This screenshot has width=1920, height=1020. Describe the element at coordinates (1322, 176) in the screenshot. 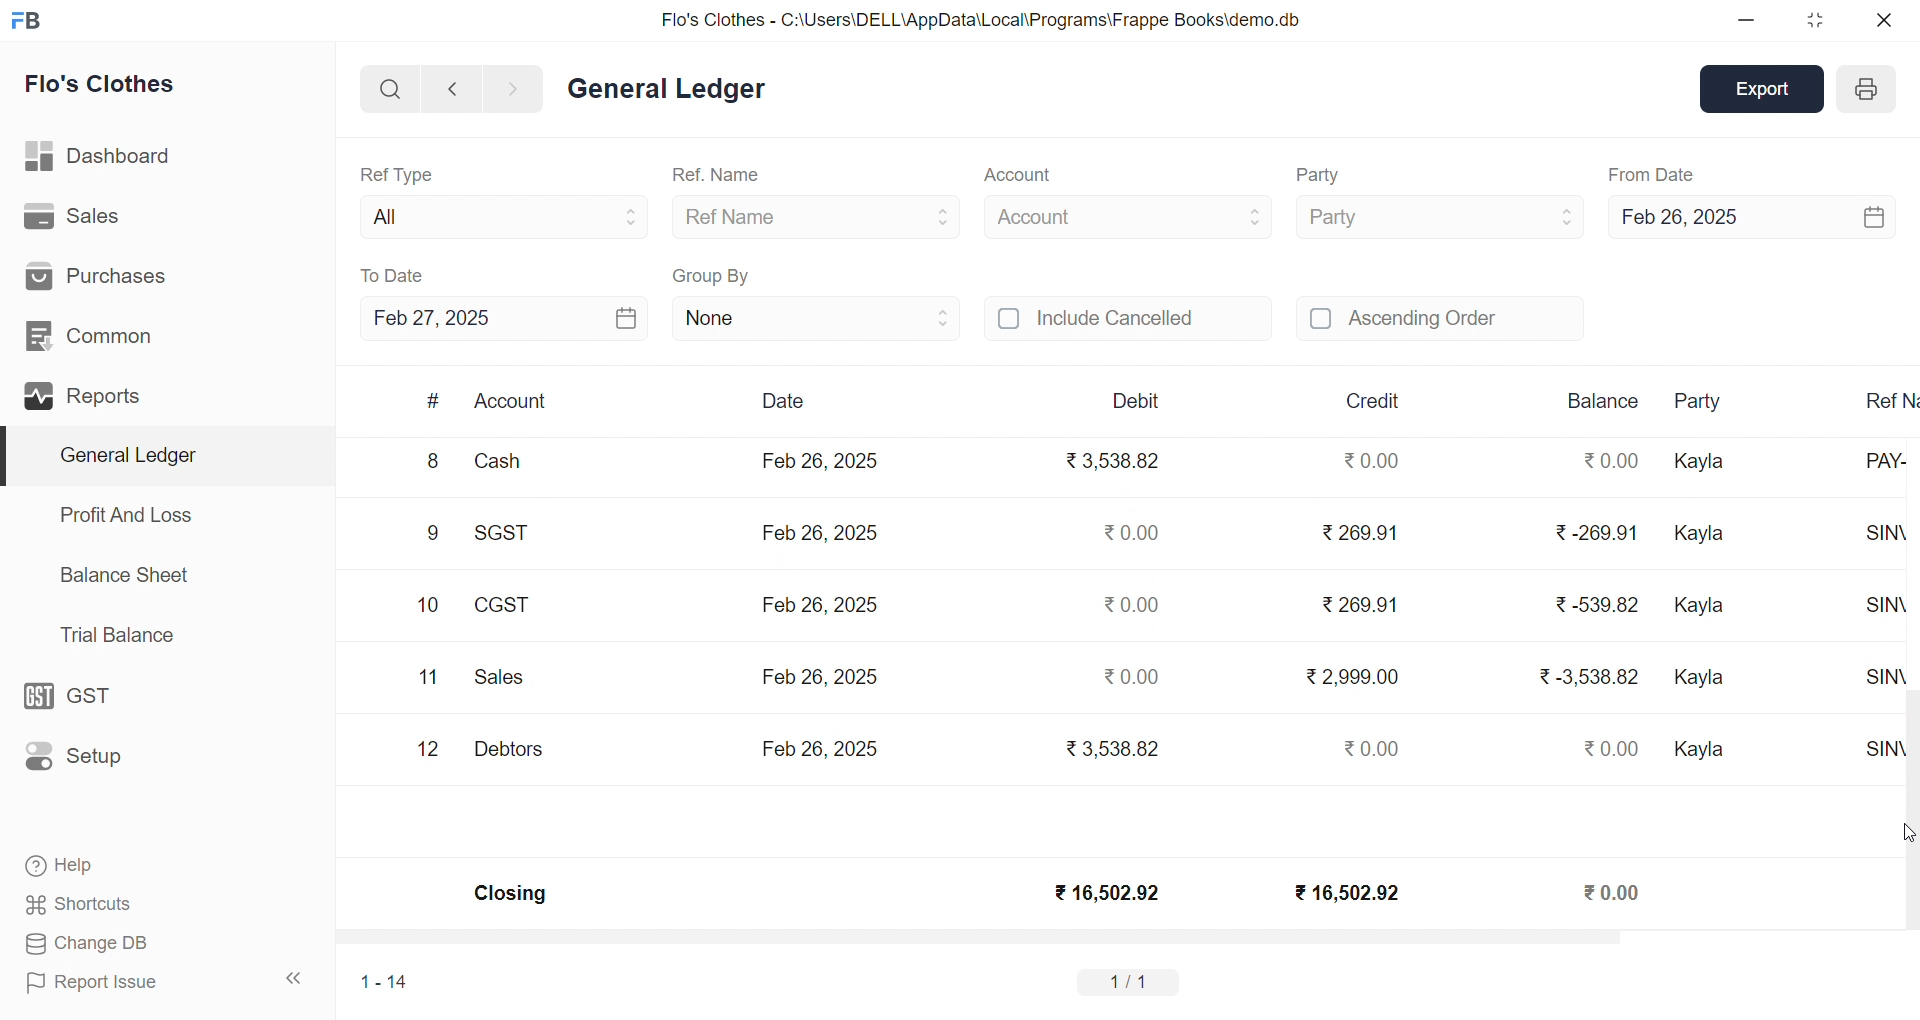

I see `Party` at that location.